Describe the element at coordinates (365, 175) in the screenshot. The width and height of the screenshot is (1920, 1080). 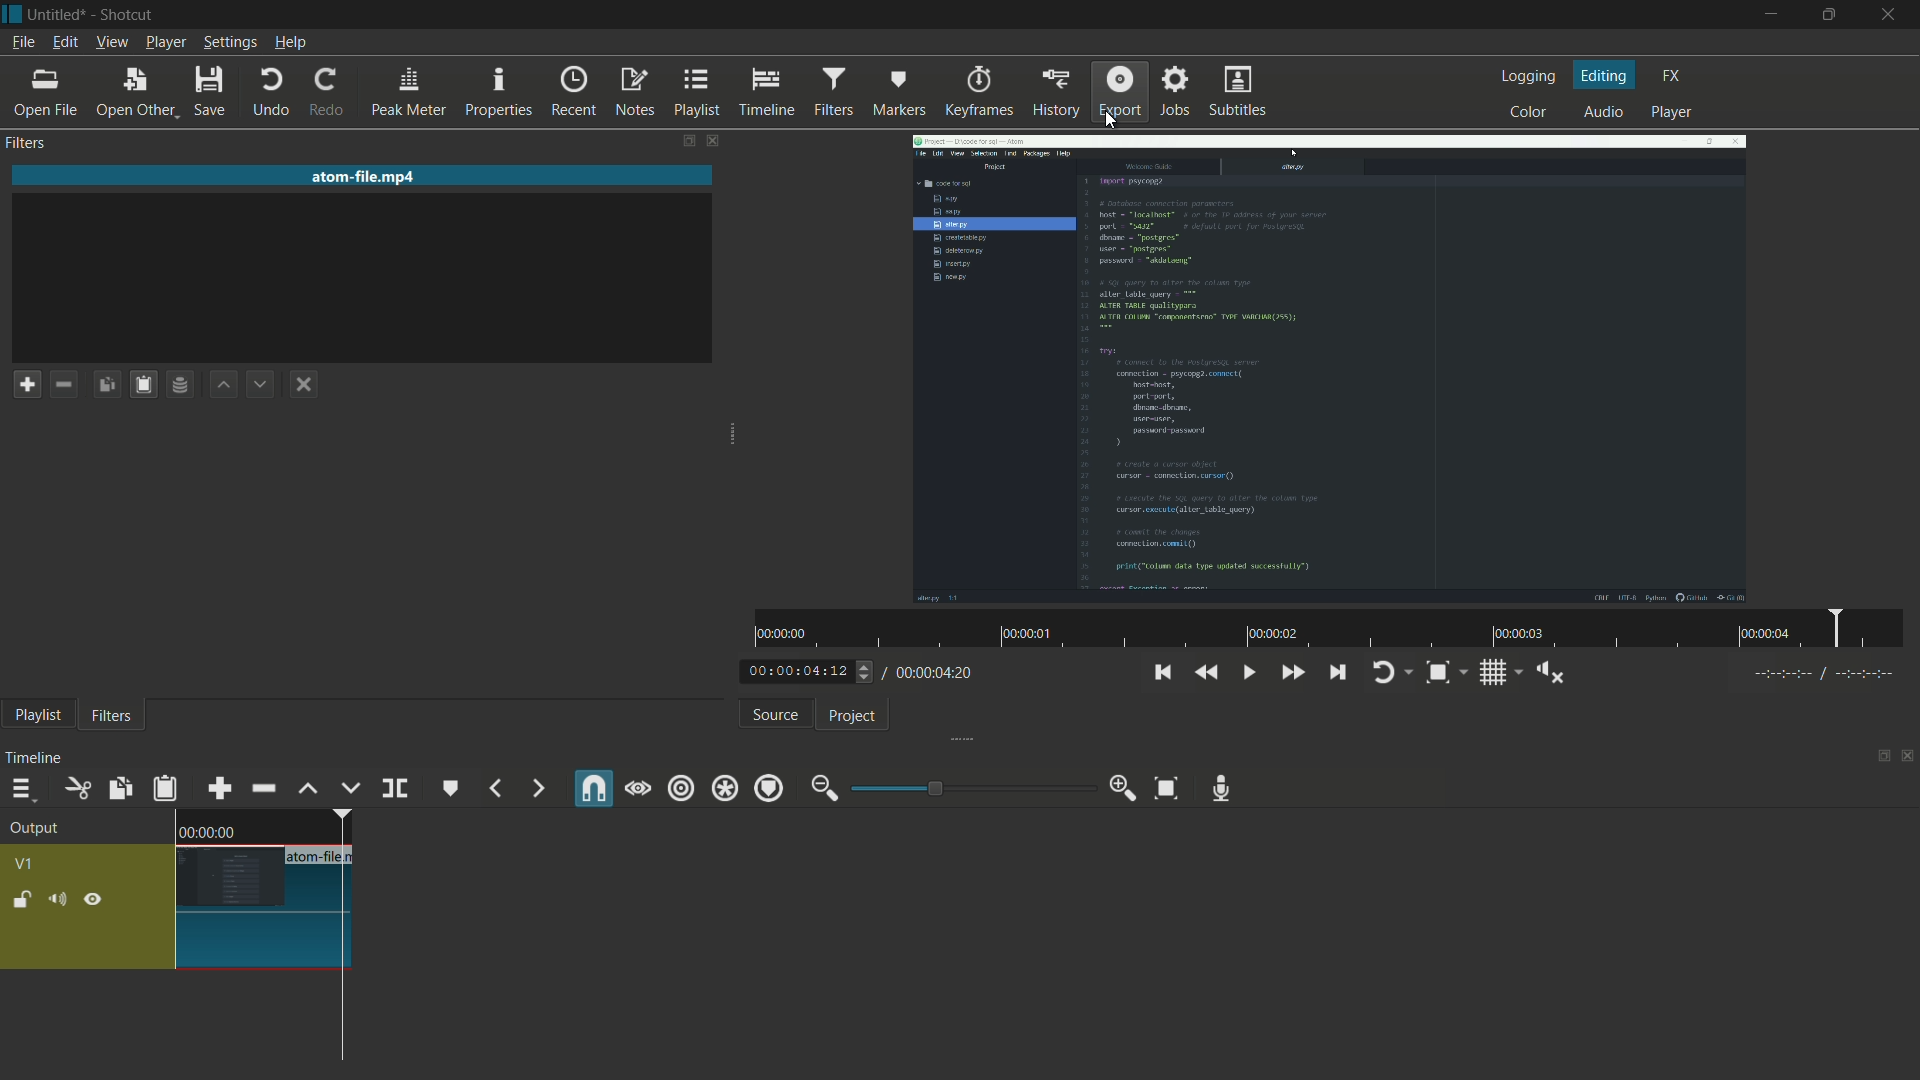
I see `imported file name` at that location.